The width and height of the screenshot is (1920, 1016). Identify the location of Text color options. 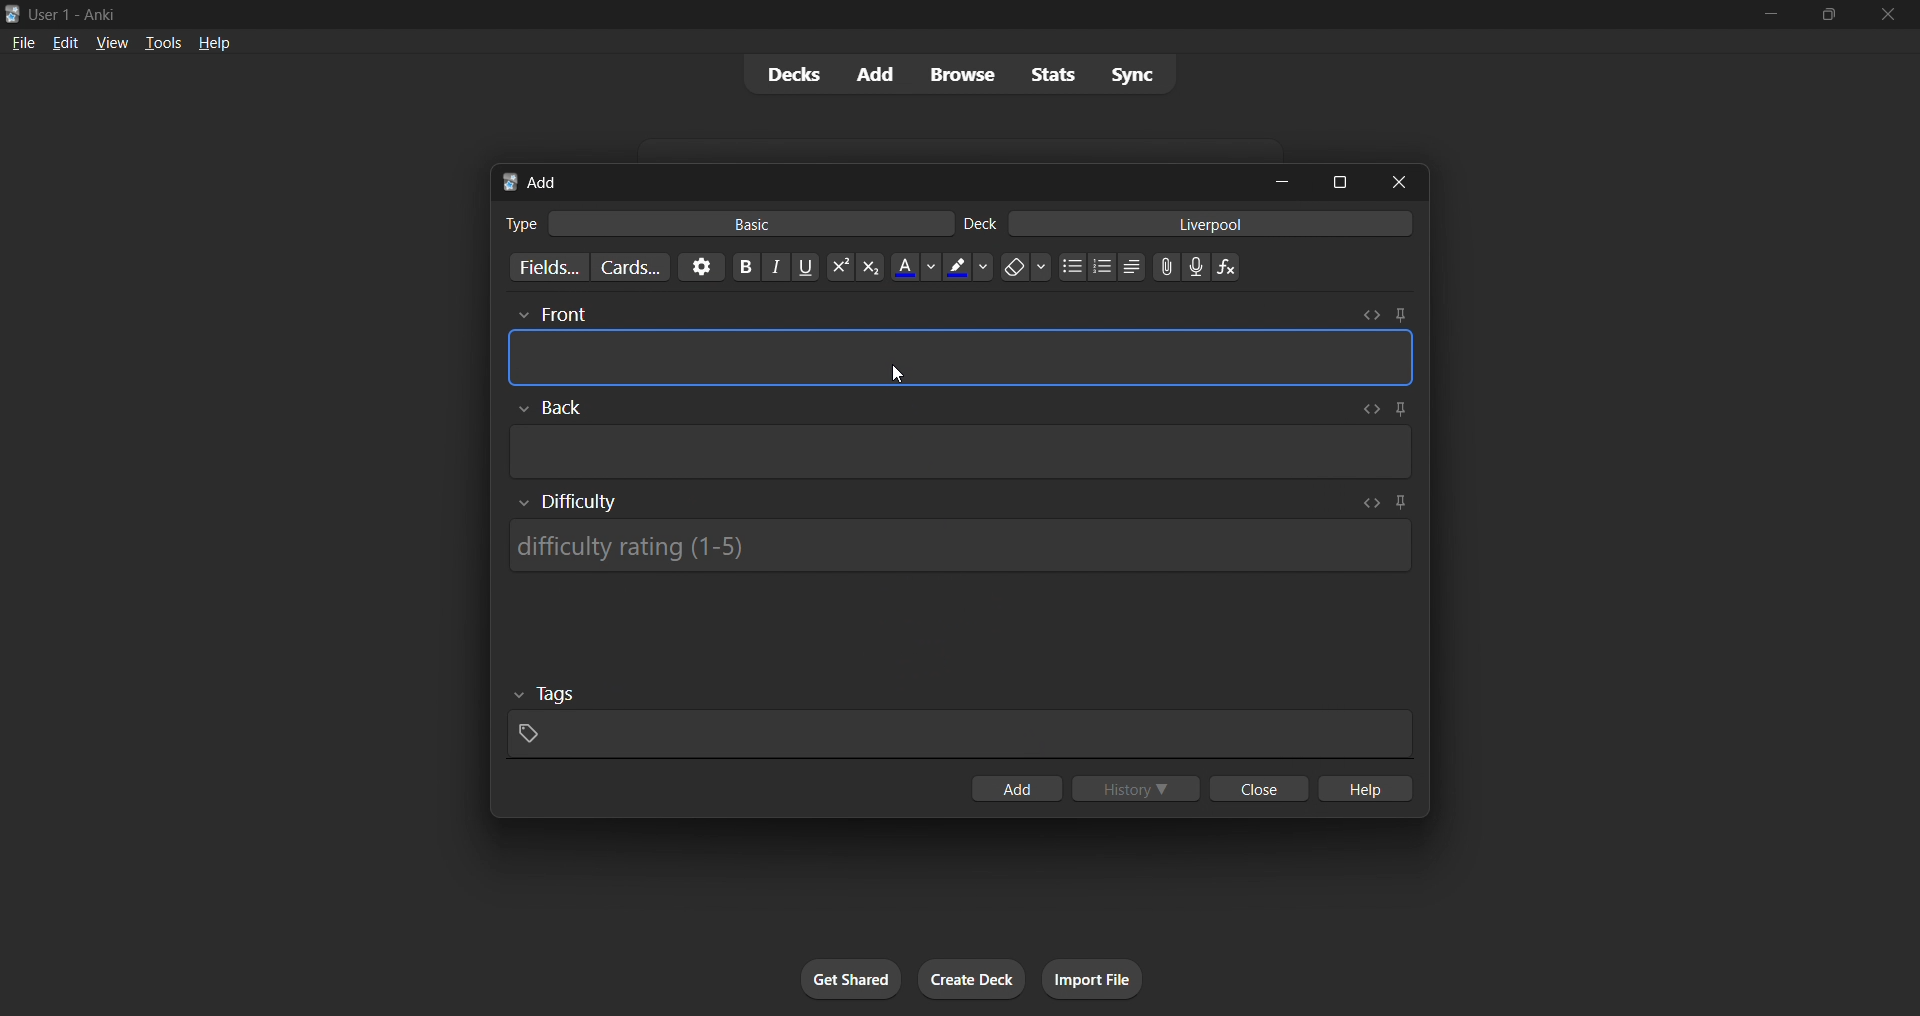
(914, 266).